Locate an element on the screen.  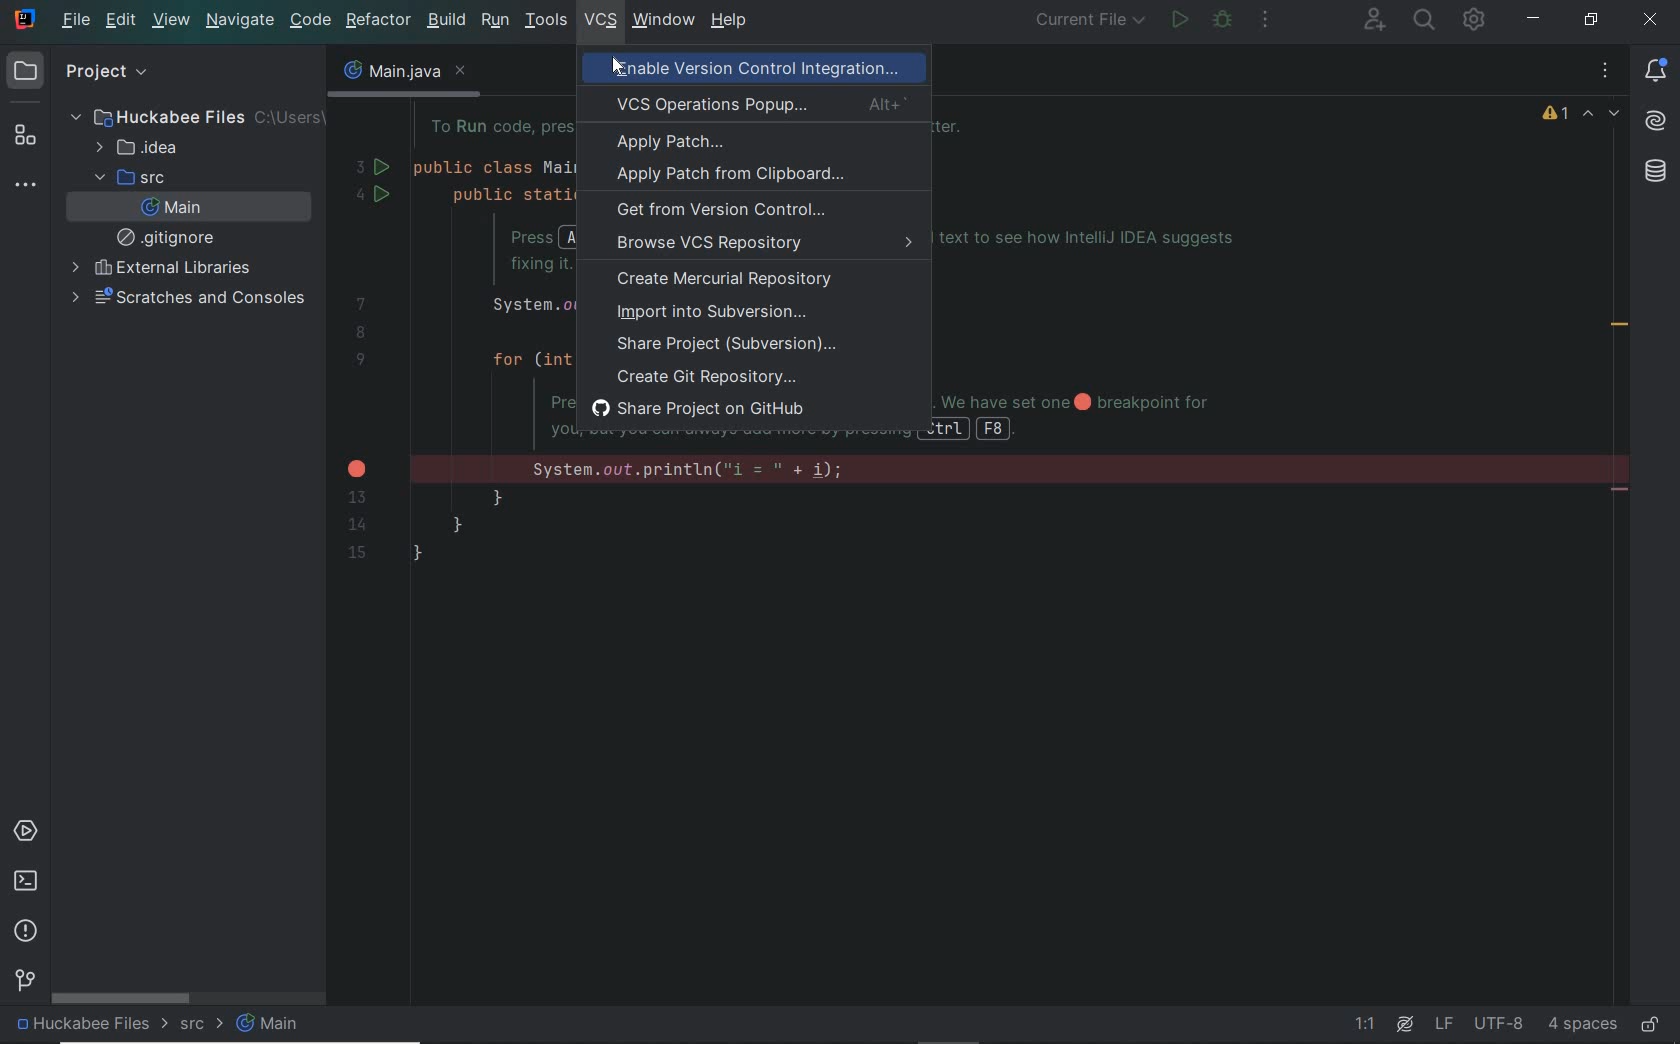
main.java is located at coordinates (402, 76).